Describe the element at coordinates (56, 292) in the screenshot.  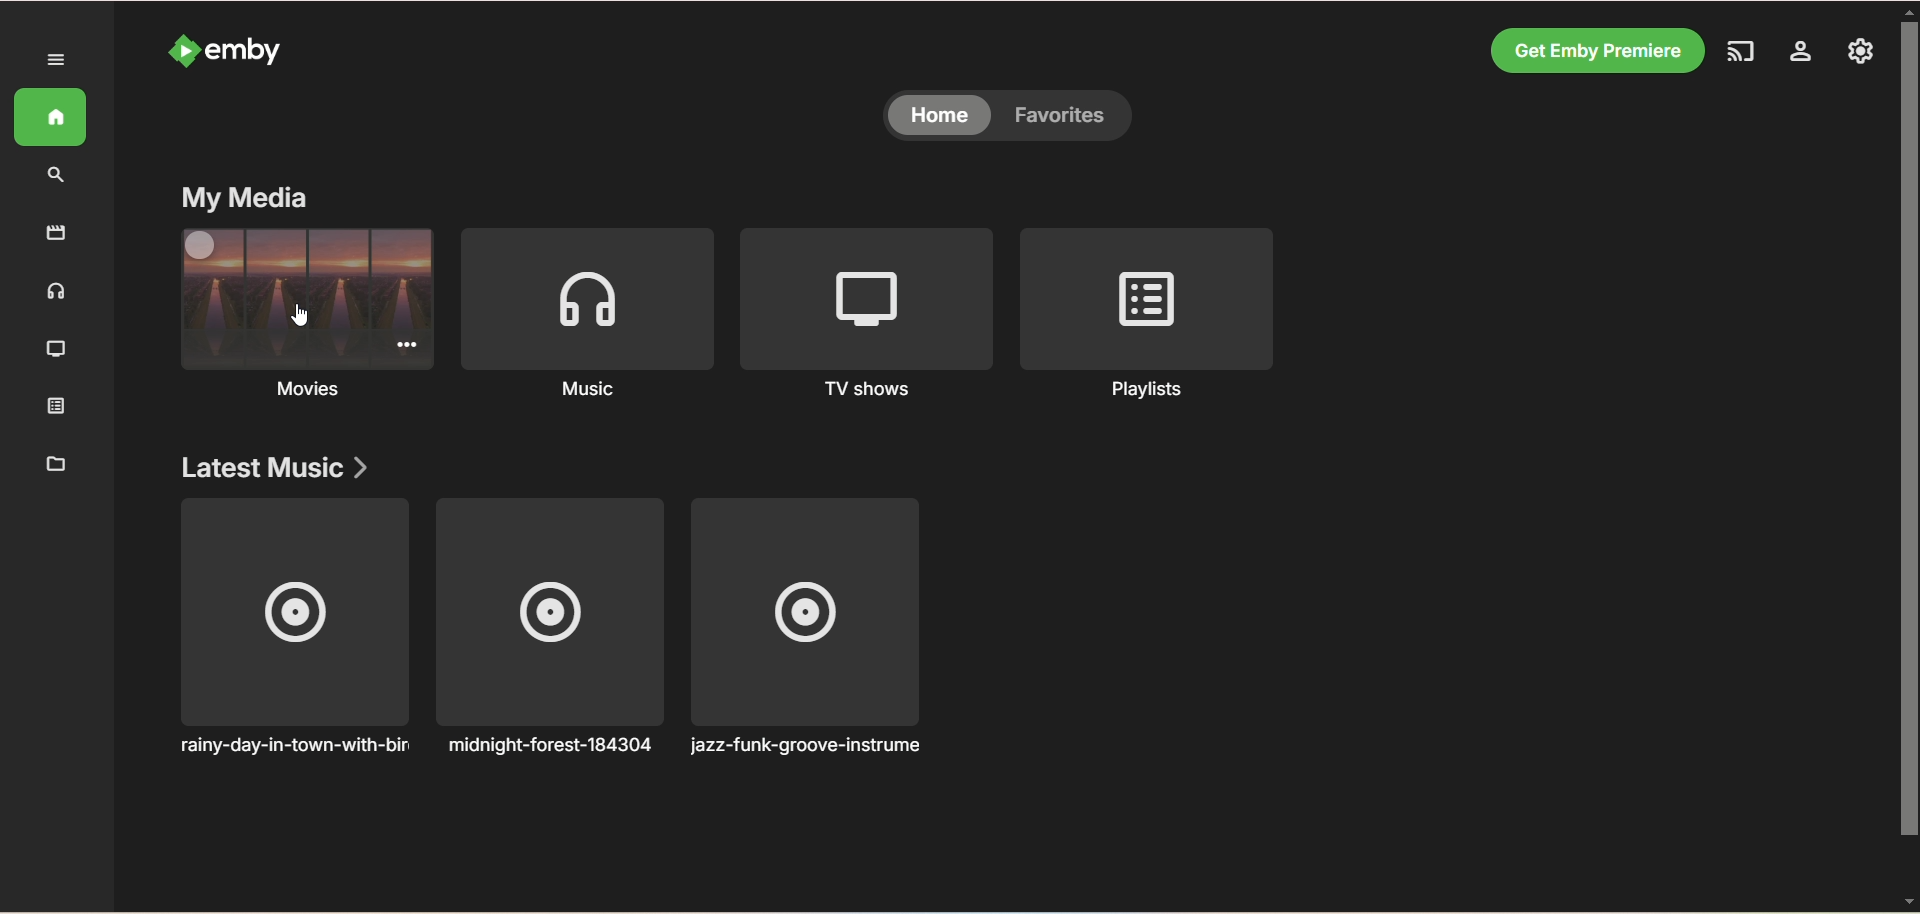
I see `music` at that location.